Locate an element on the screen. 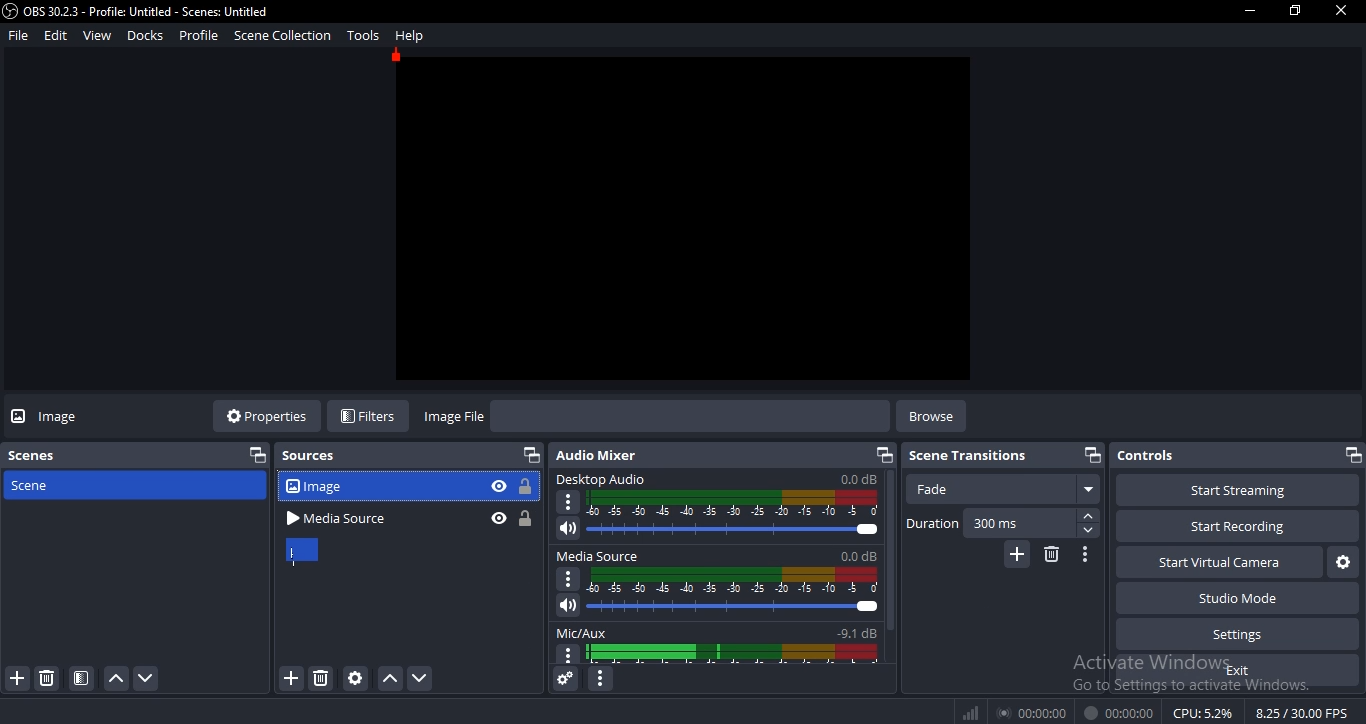 This screenshot has width=1366, height=724. duration is located at coordinates (933, 522).